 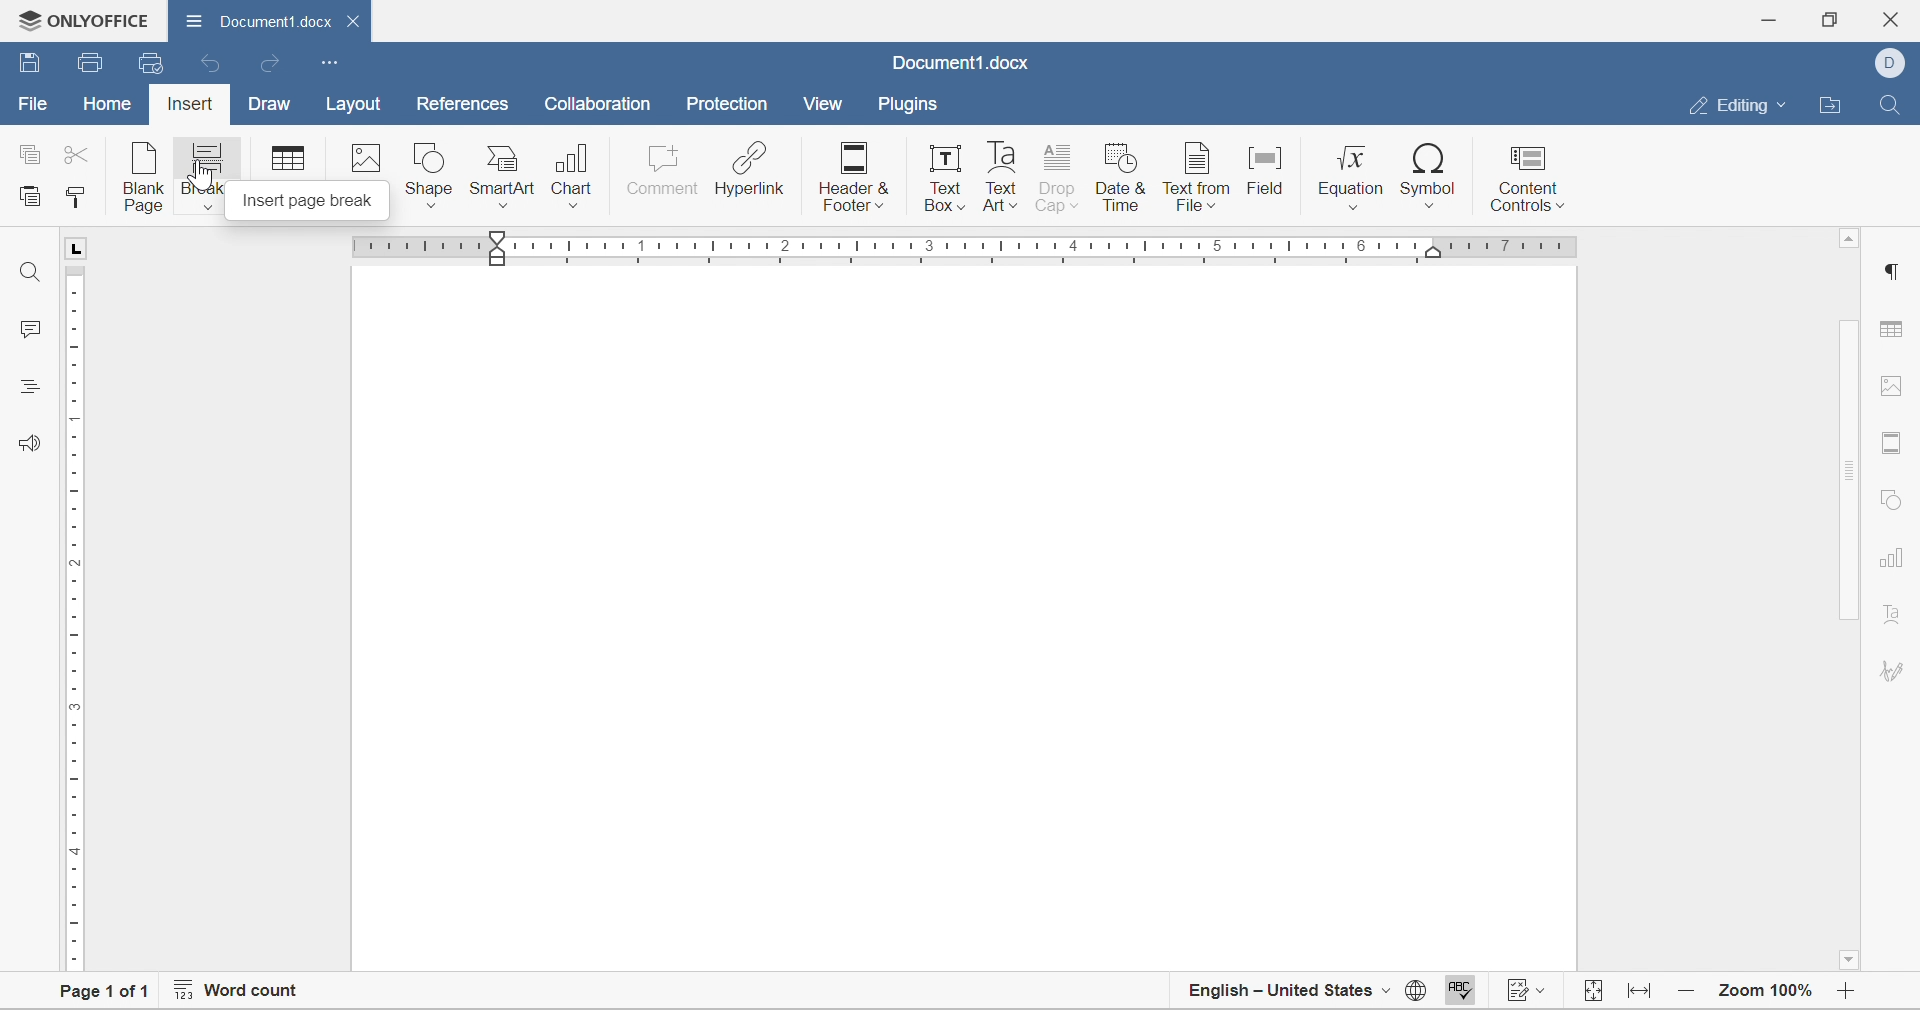 I want to click on View, so click(x=824, y=103).